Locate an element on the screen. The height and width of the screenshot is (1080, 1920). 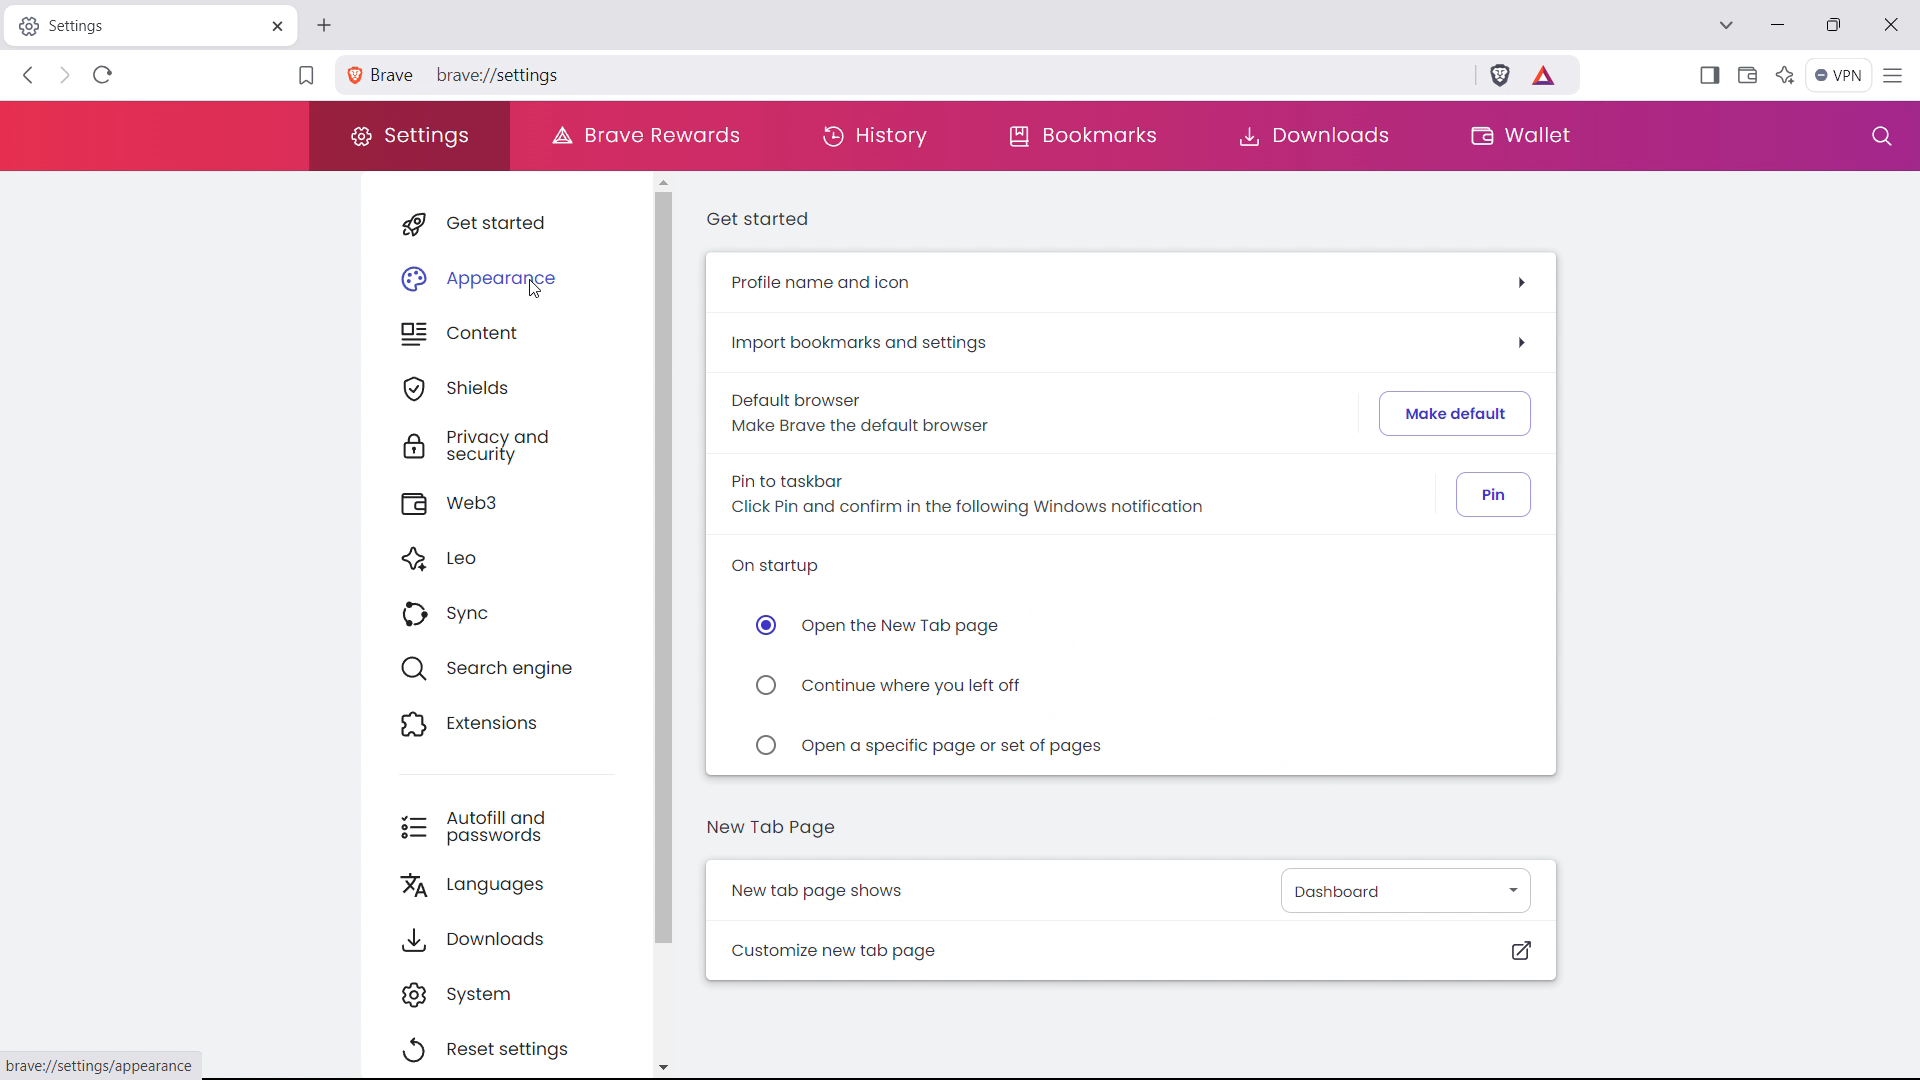
sync is located at coordinates (507, 613).